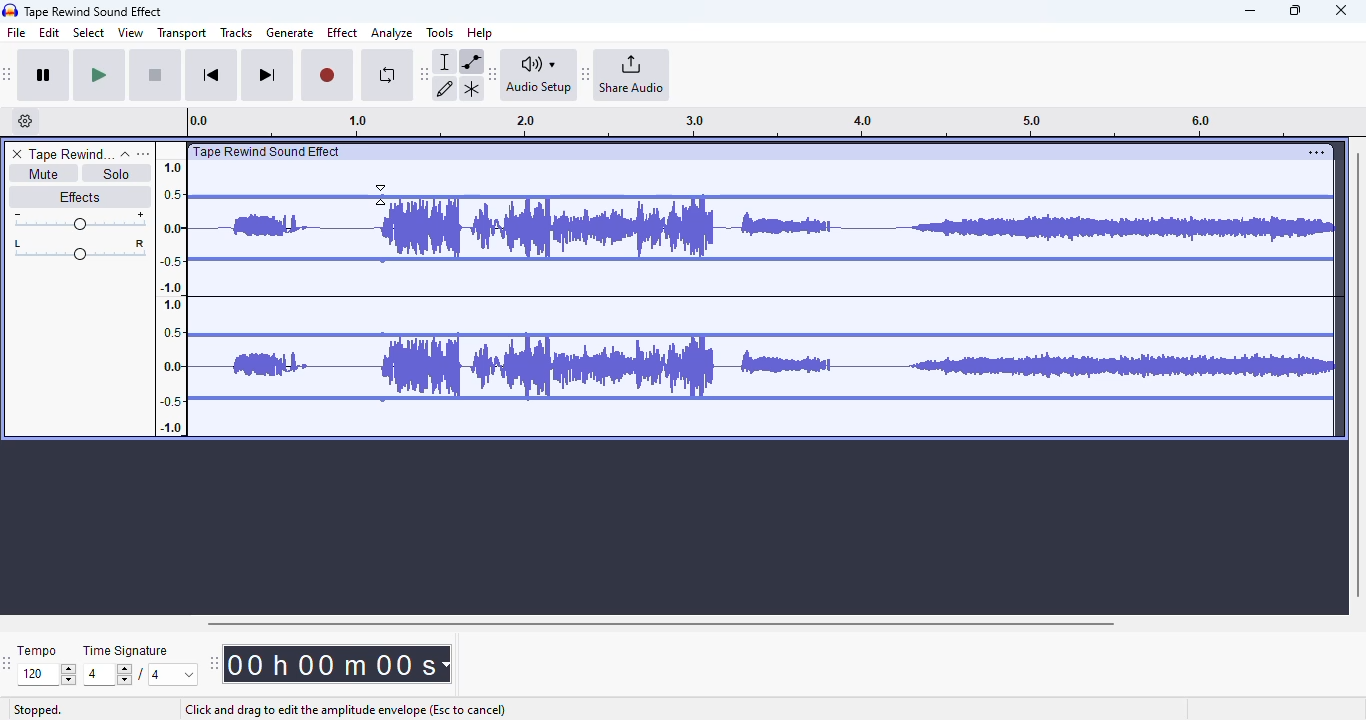  I want to click on tools, so click(440, 32).